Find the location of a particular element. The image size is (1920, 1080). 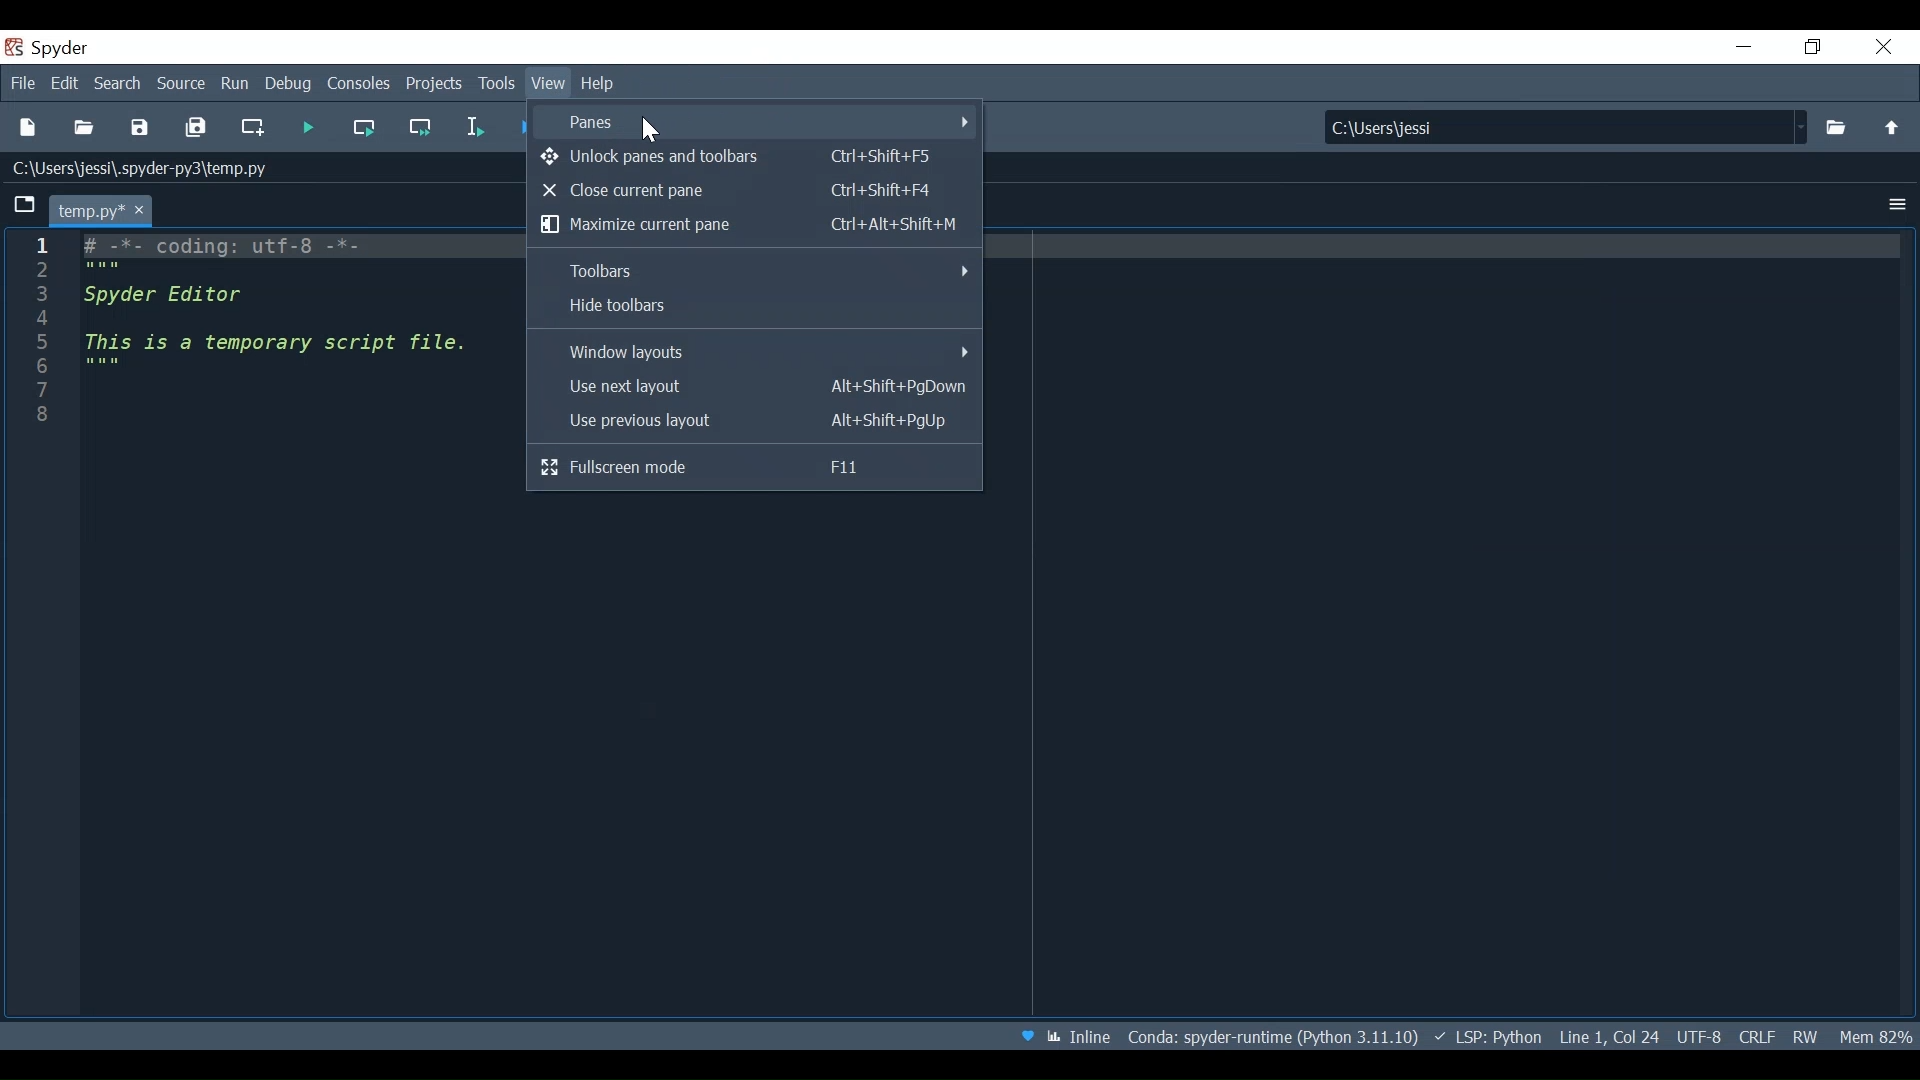

move up is located at coordinates (1887, 127).